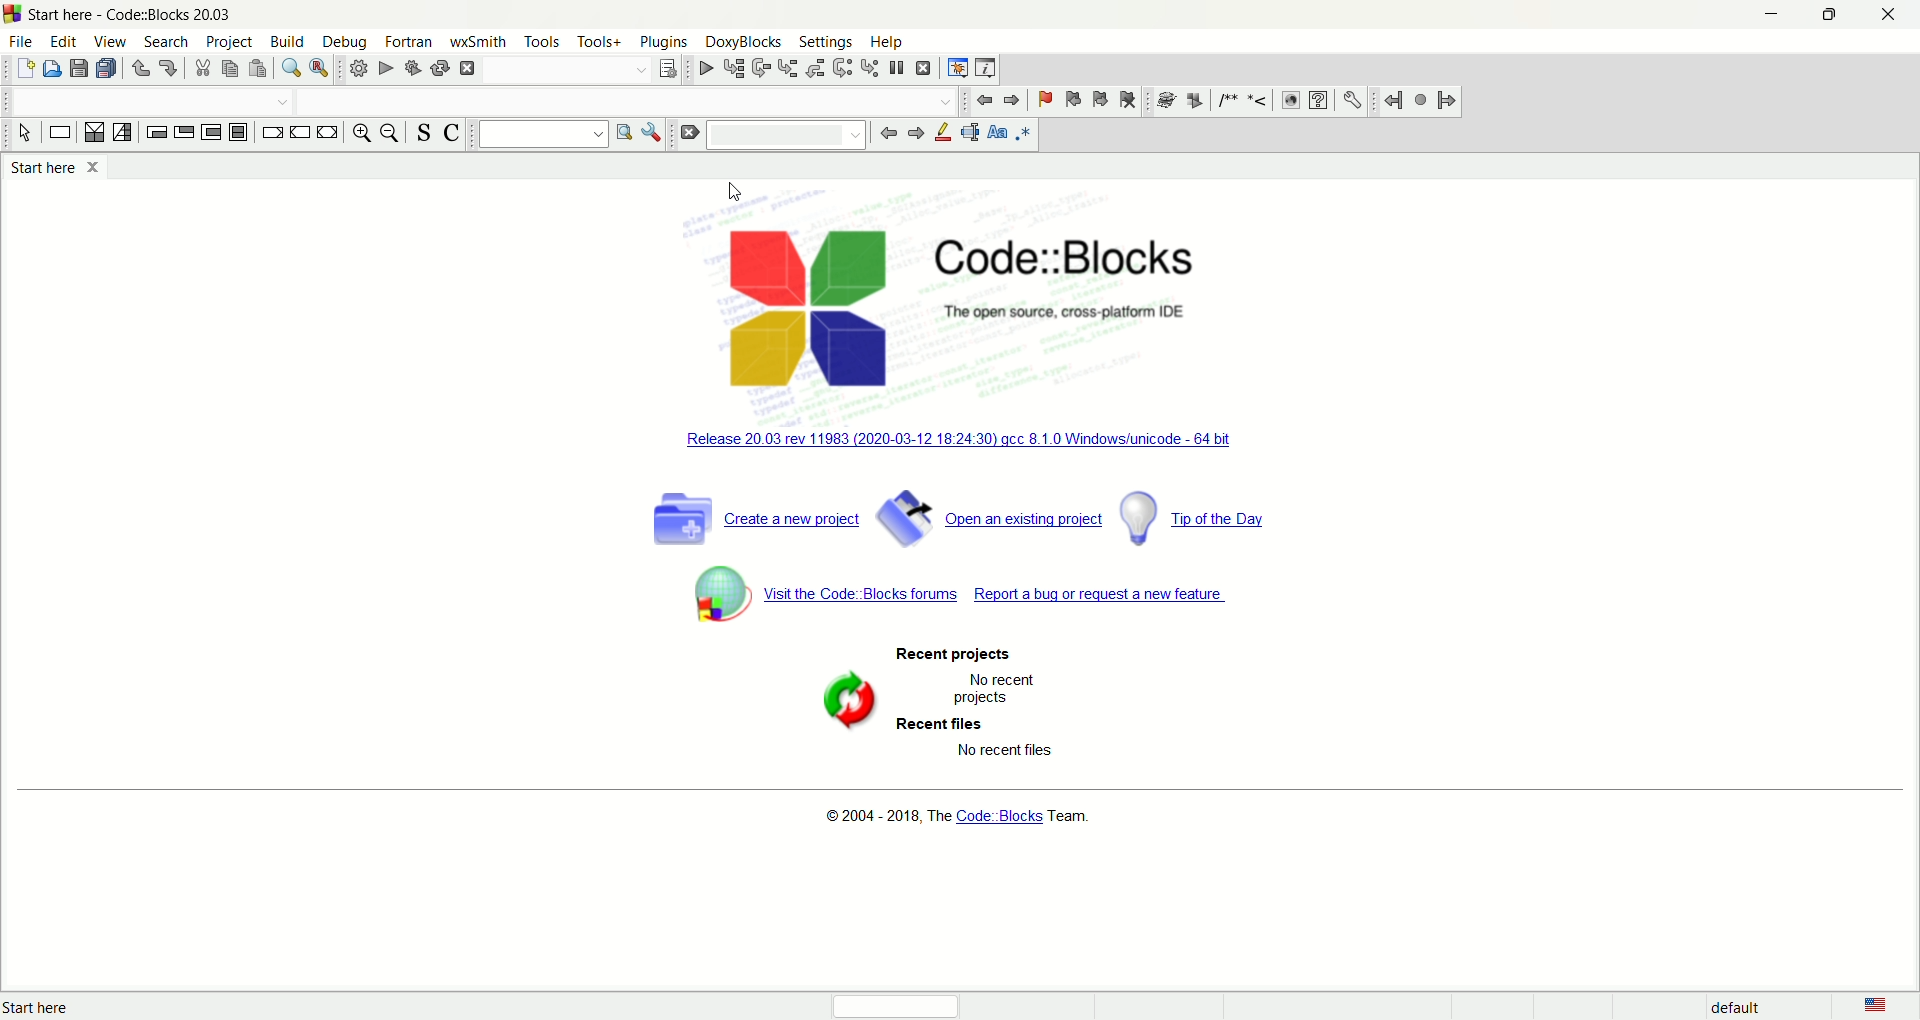 The height and width of the screenshot is (1020, 1920). What do you see at coordinates (1772, 13) in the screenshot?
I see `minimize` at bounding box center [1772, 13].